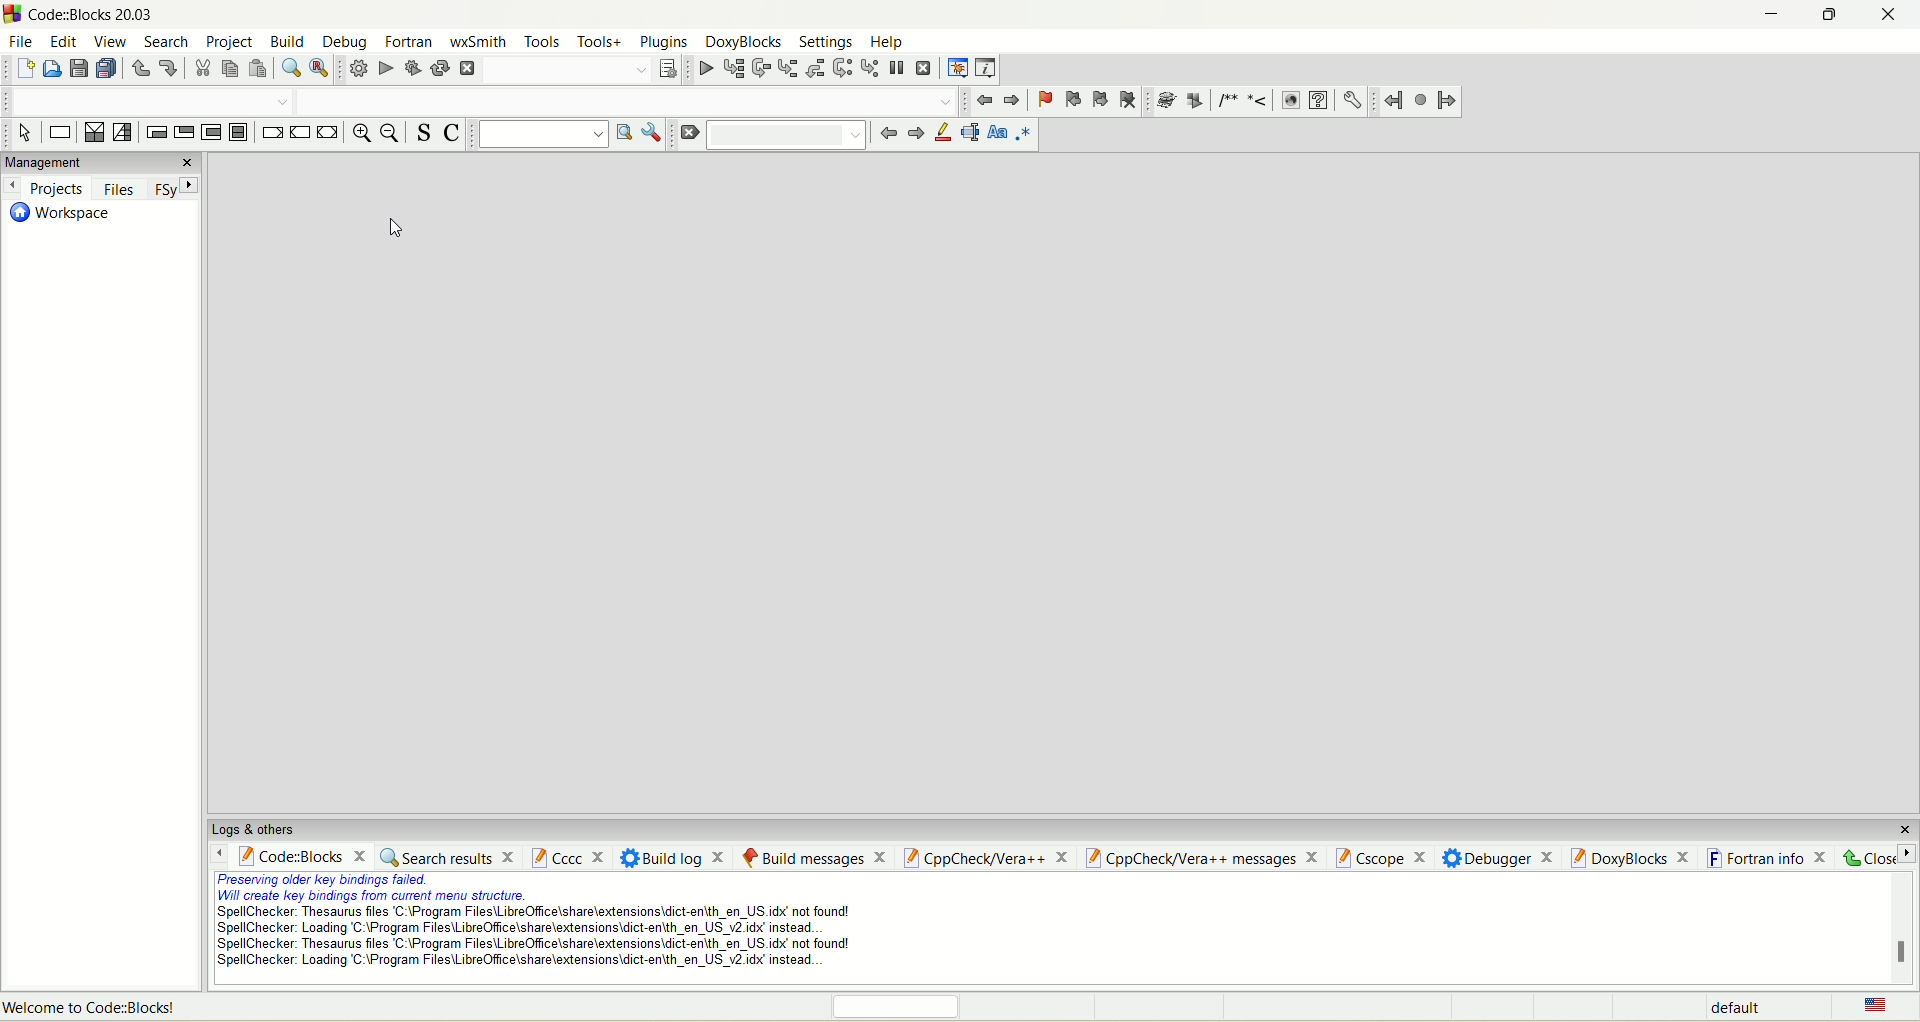 The height and width of the screenshot is (1022, 1920). Describe the element at coordinates (319, 68) in the screenshot. I see `replace` at that location.